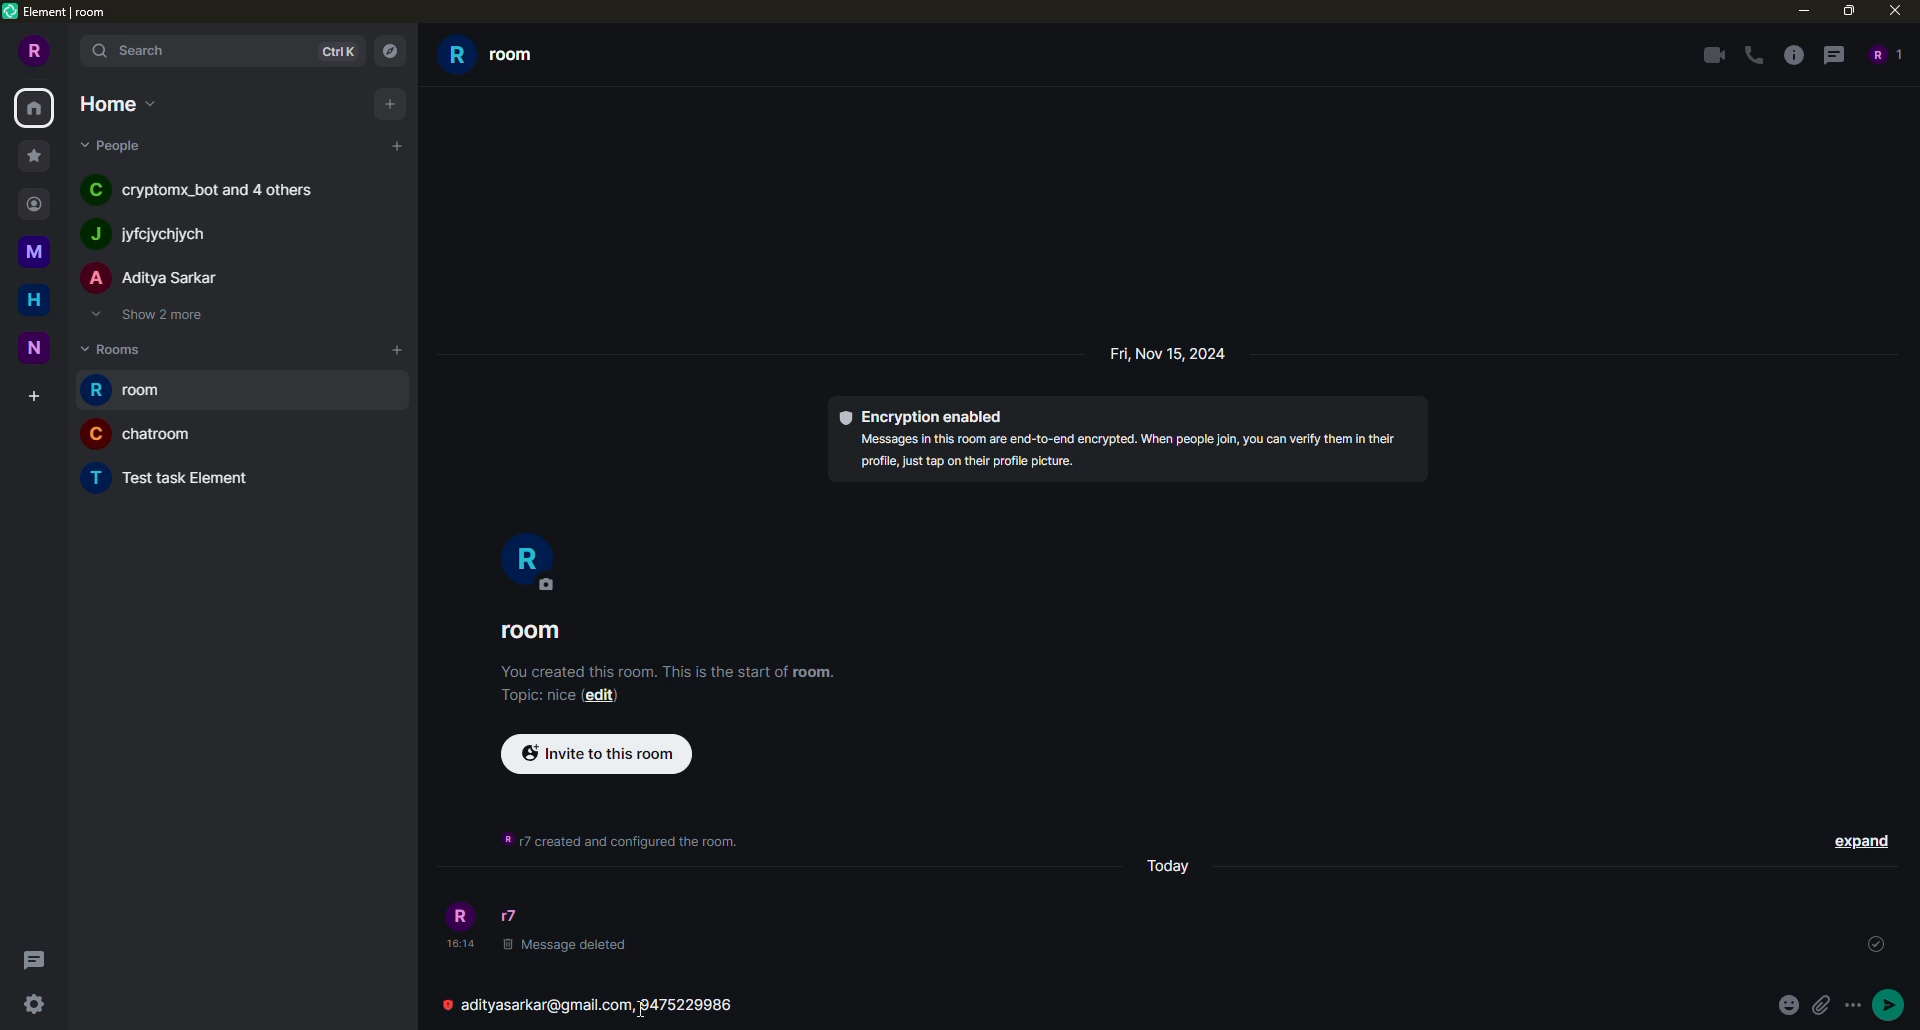  What do you see at coordinates (1178, 353) in the screenshot?
I see `day` at bounding box center [1178, 353].